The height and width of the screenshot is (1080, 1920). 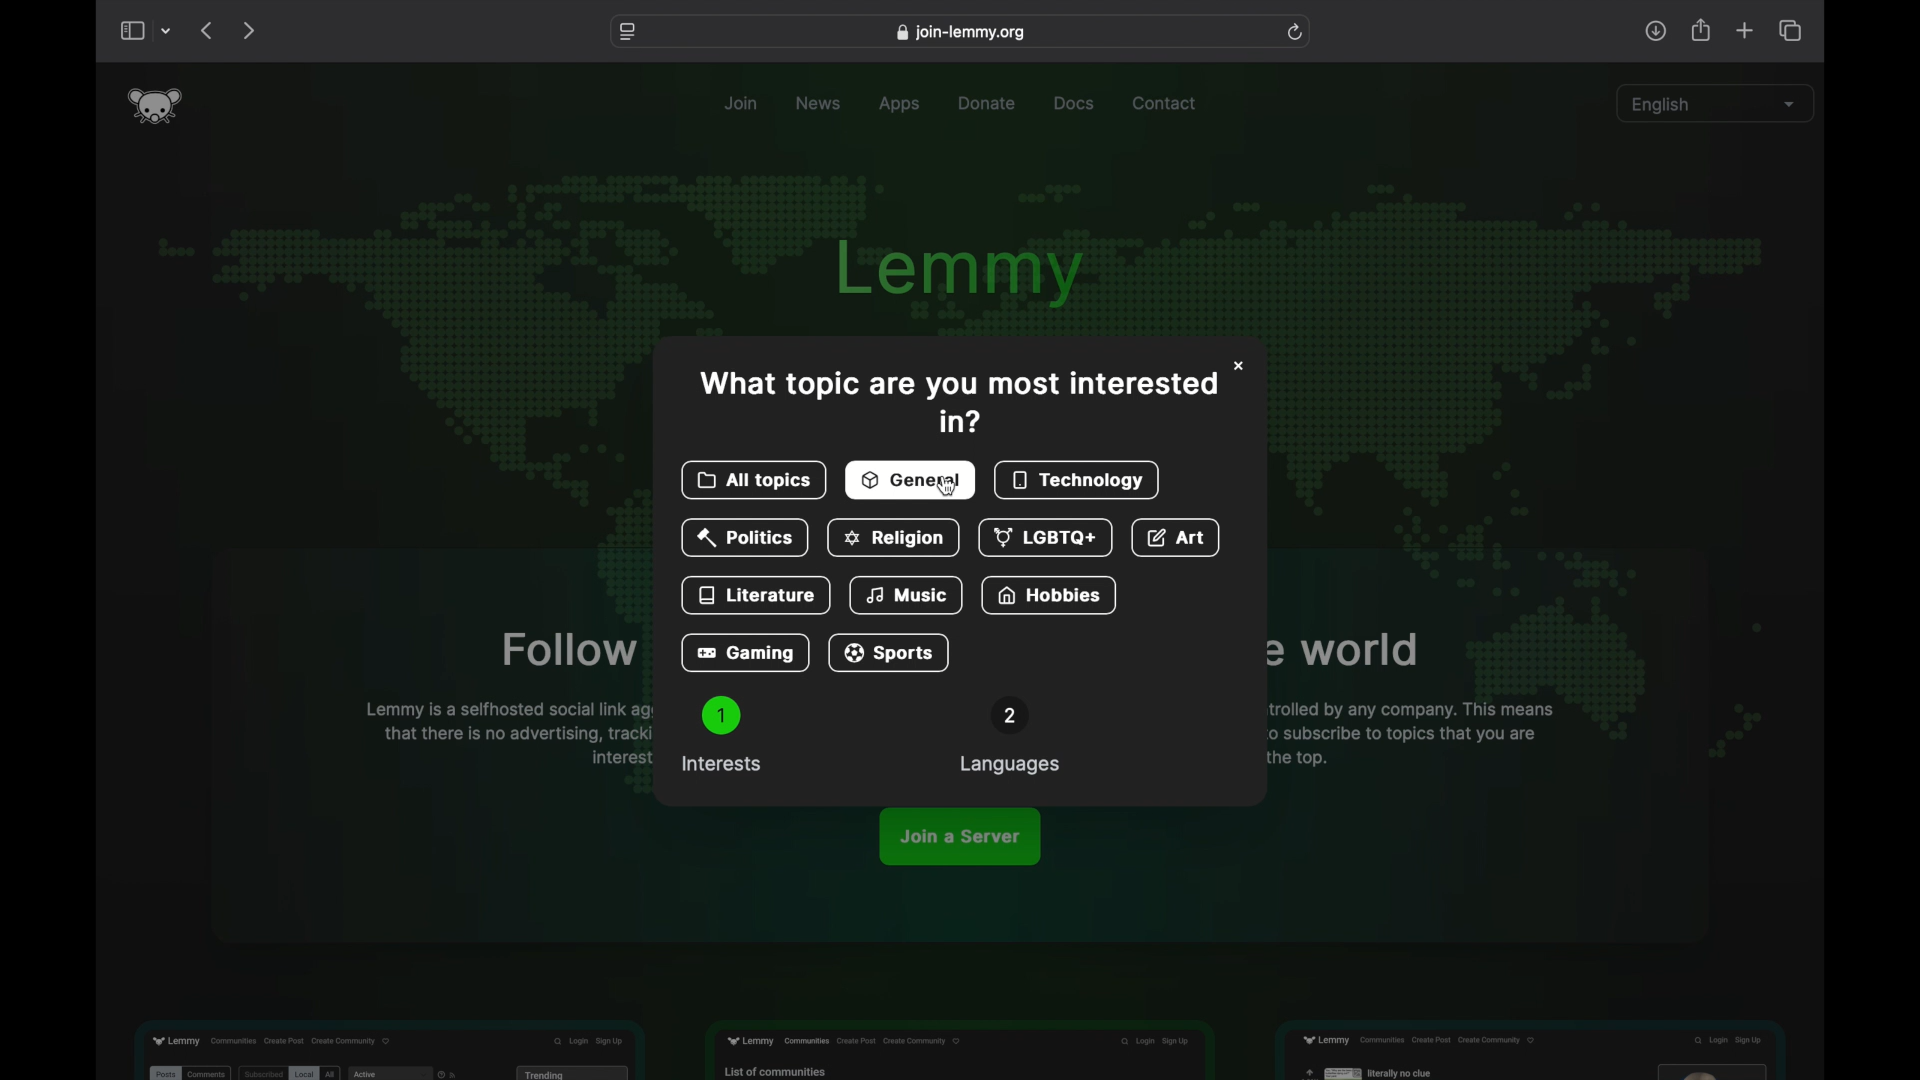 I want to click on lemmy, so click(x=965, y=273).